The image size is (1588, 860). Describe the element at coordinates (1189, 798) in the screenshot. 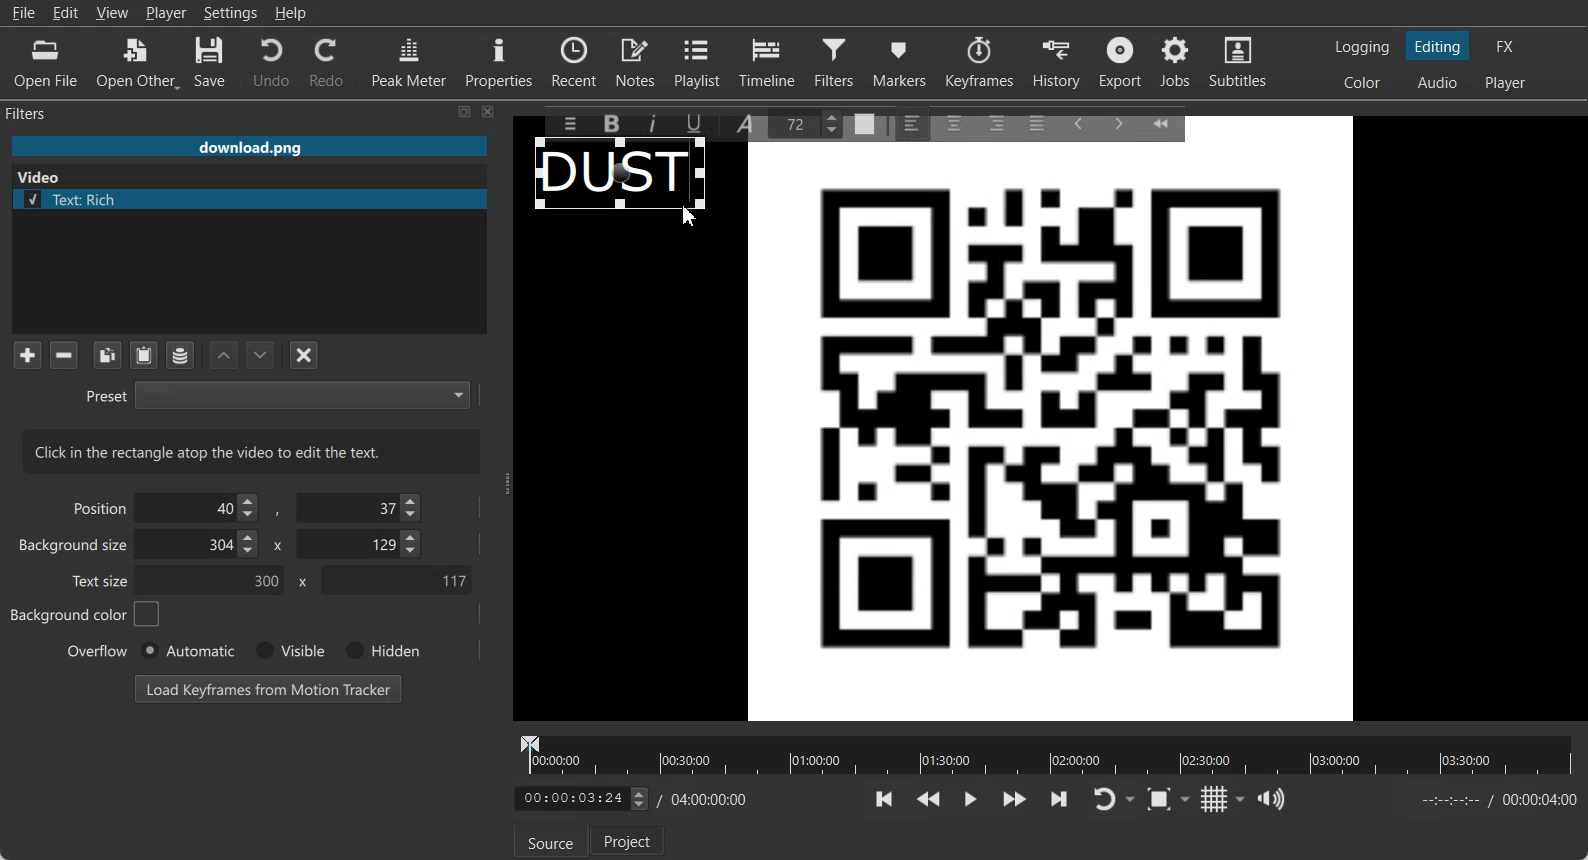

I see `Drop down box` at that location.